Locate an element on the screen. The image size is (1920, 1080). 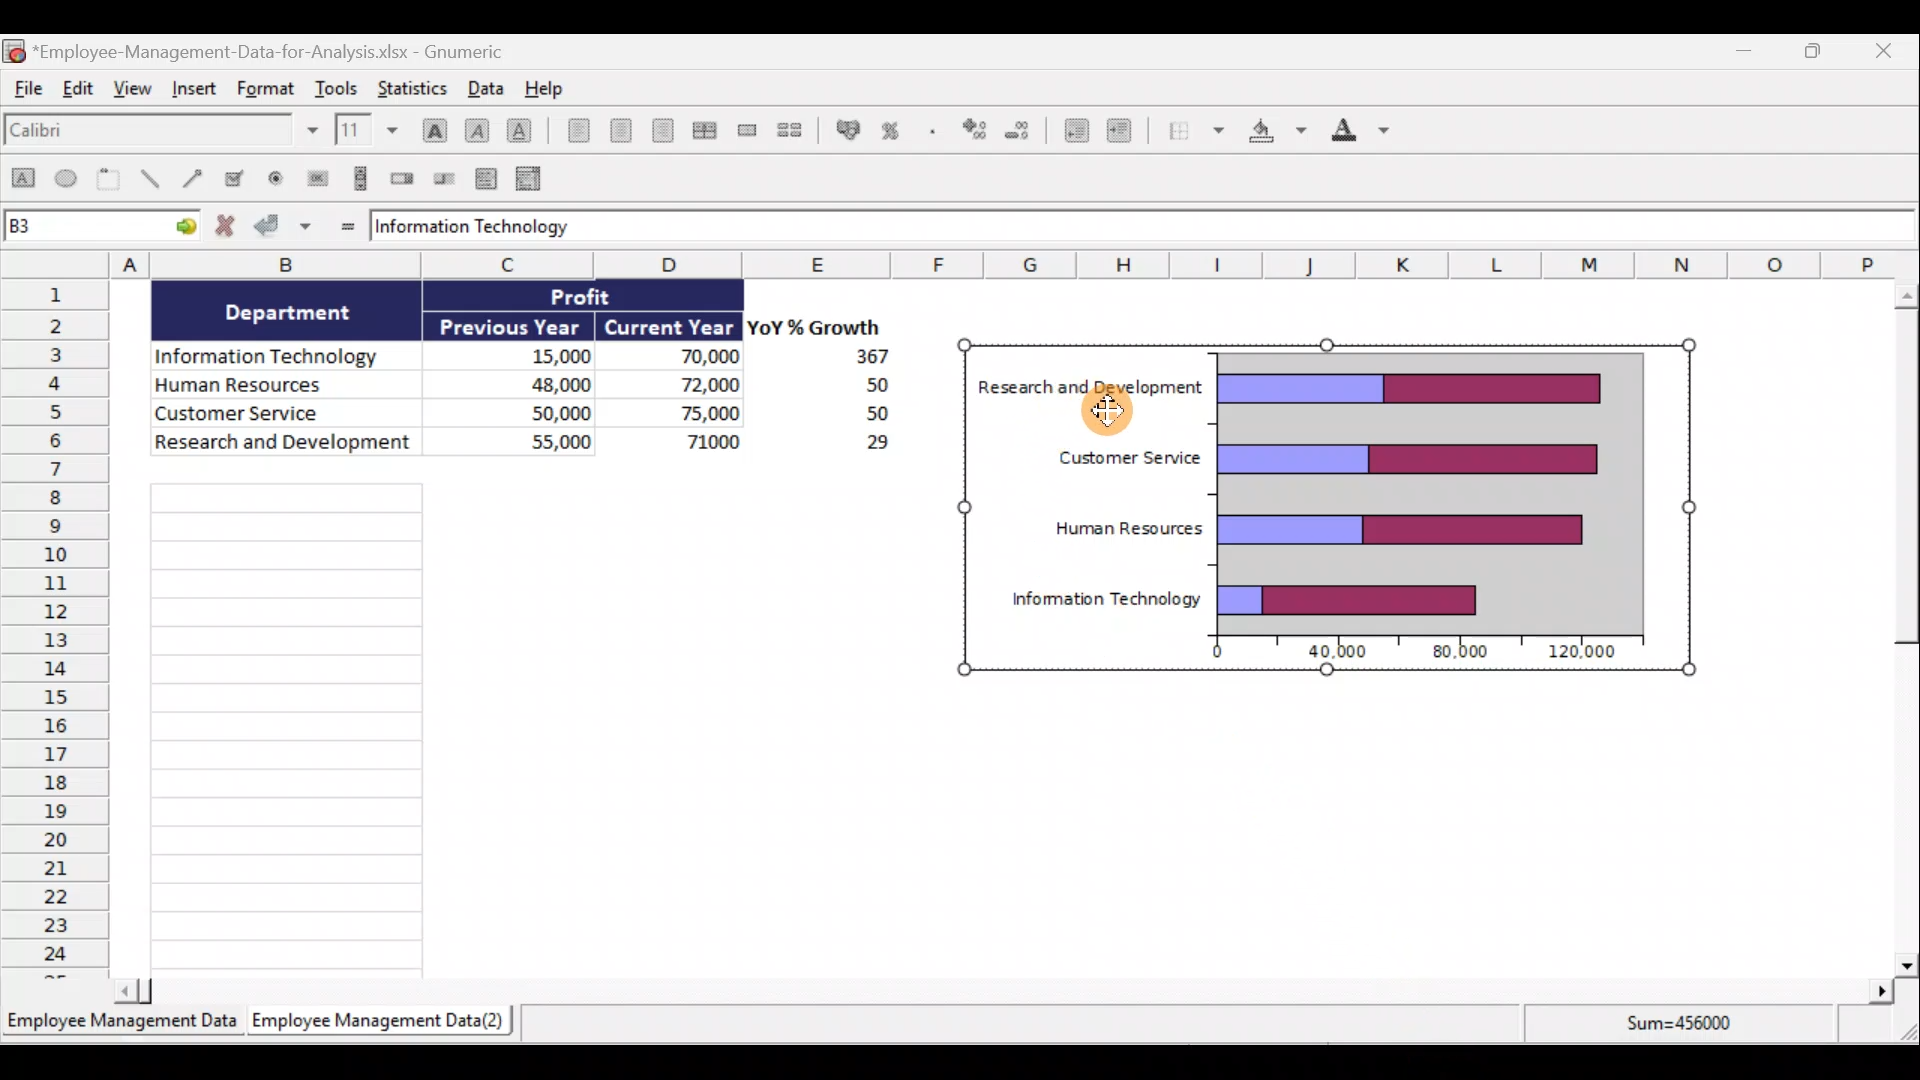
Cell name is located at coordinates (102, 222).